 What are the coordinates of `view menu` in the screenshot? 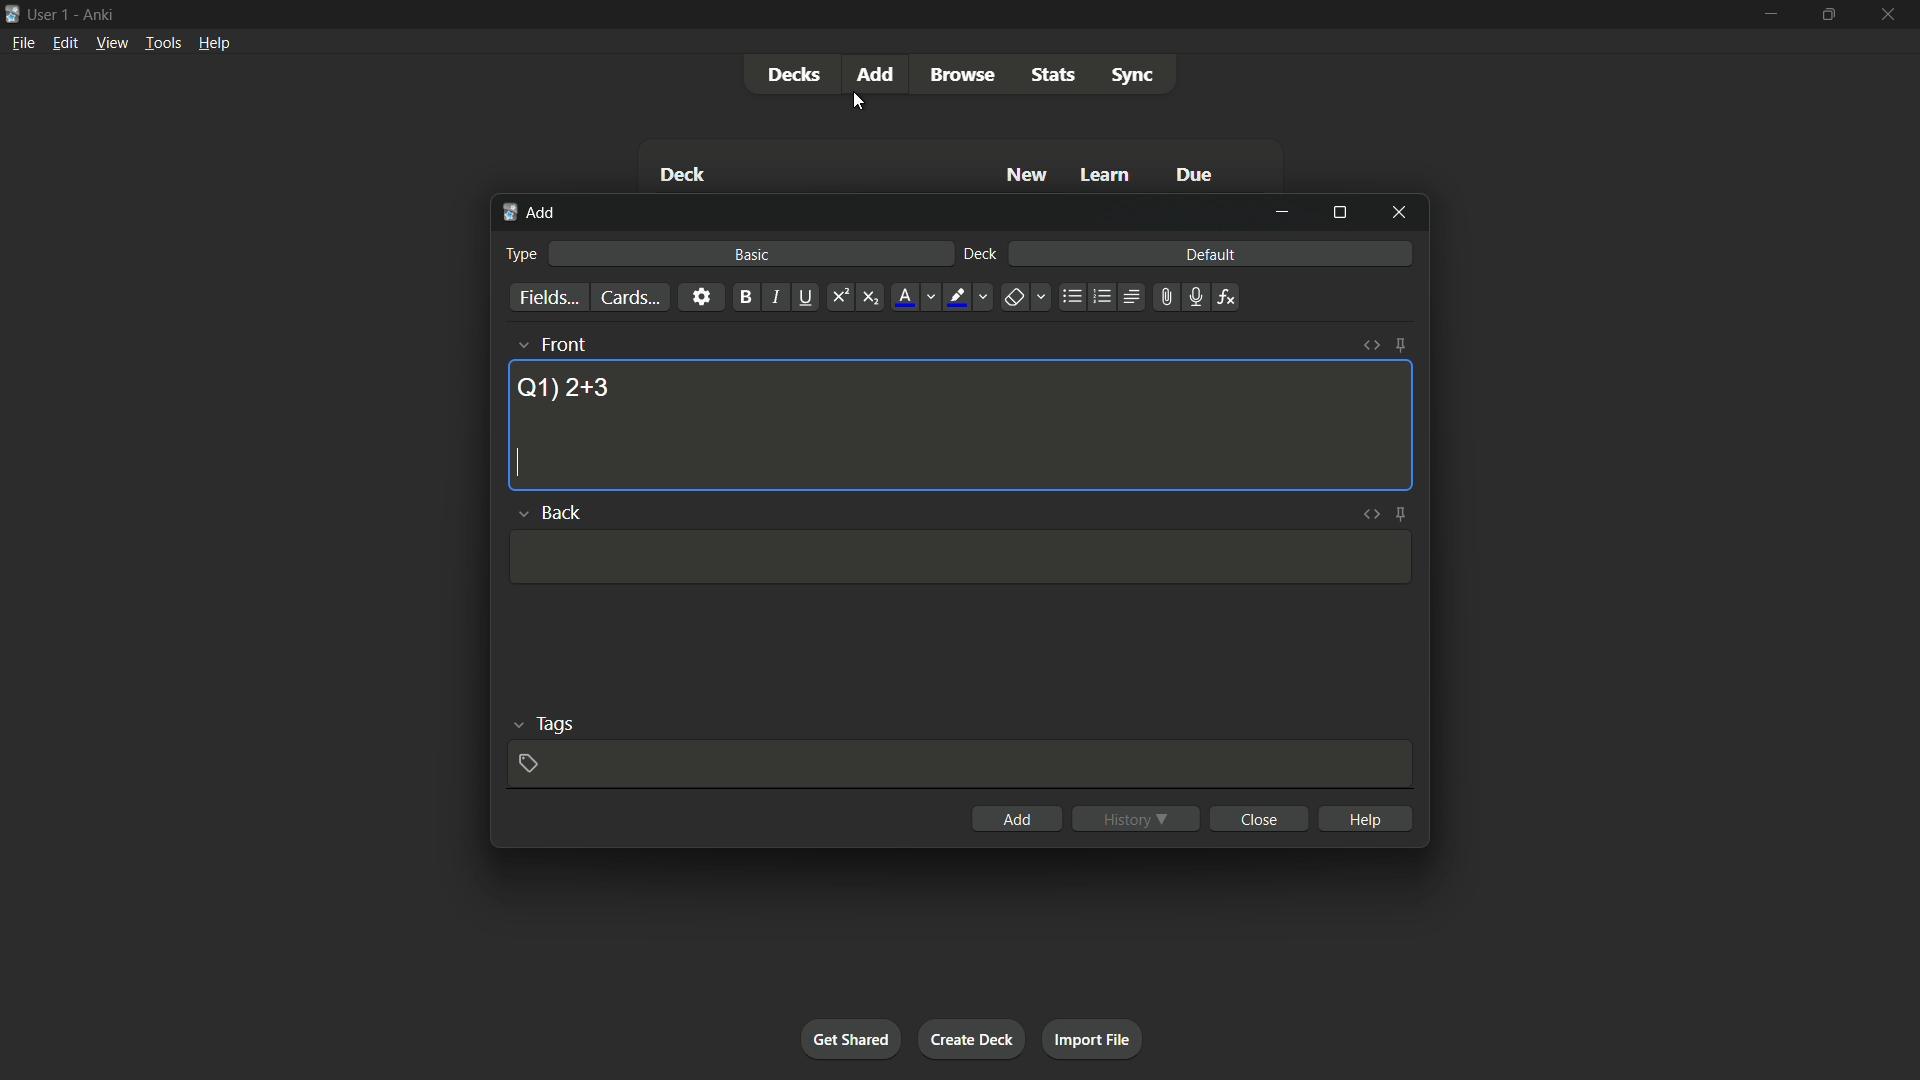 It's located at (110, 41).